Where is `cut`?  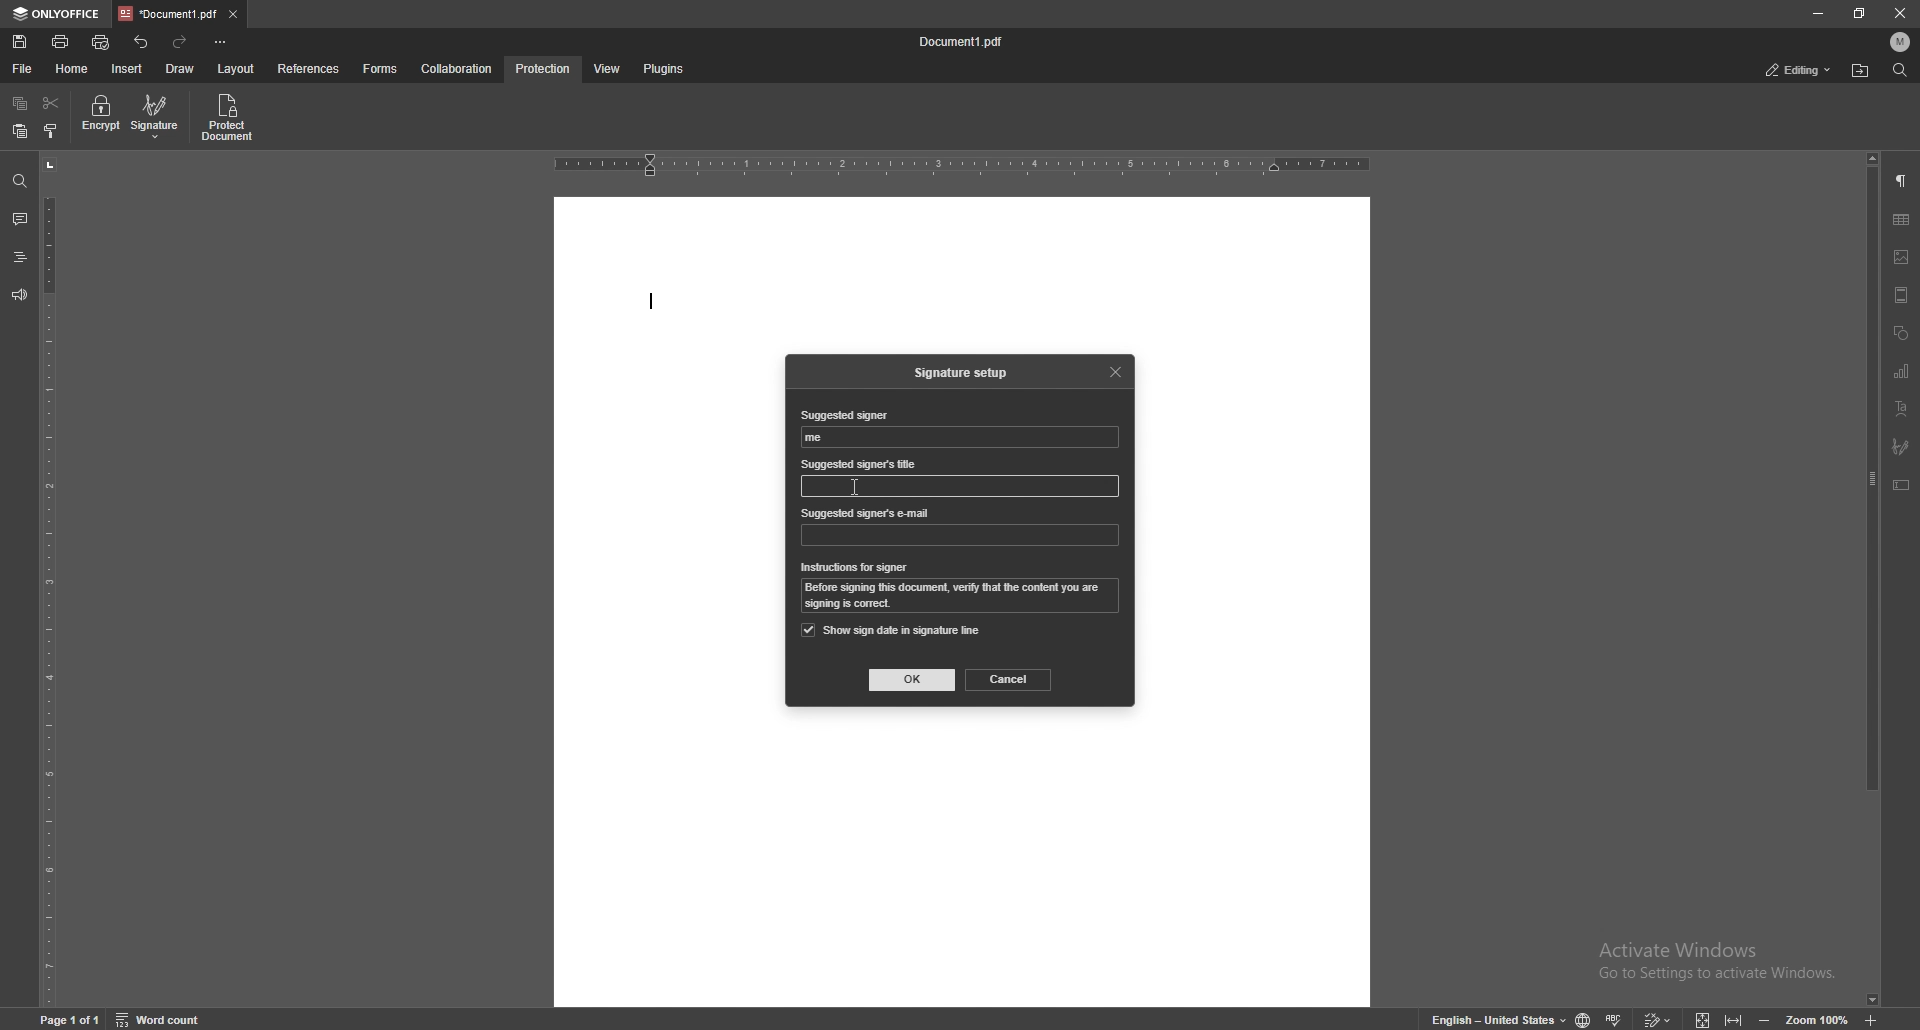 cut is located at coordinates (51, 104).